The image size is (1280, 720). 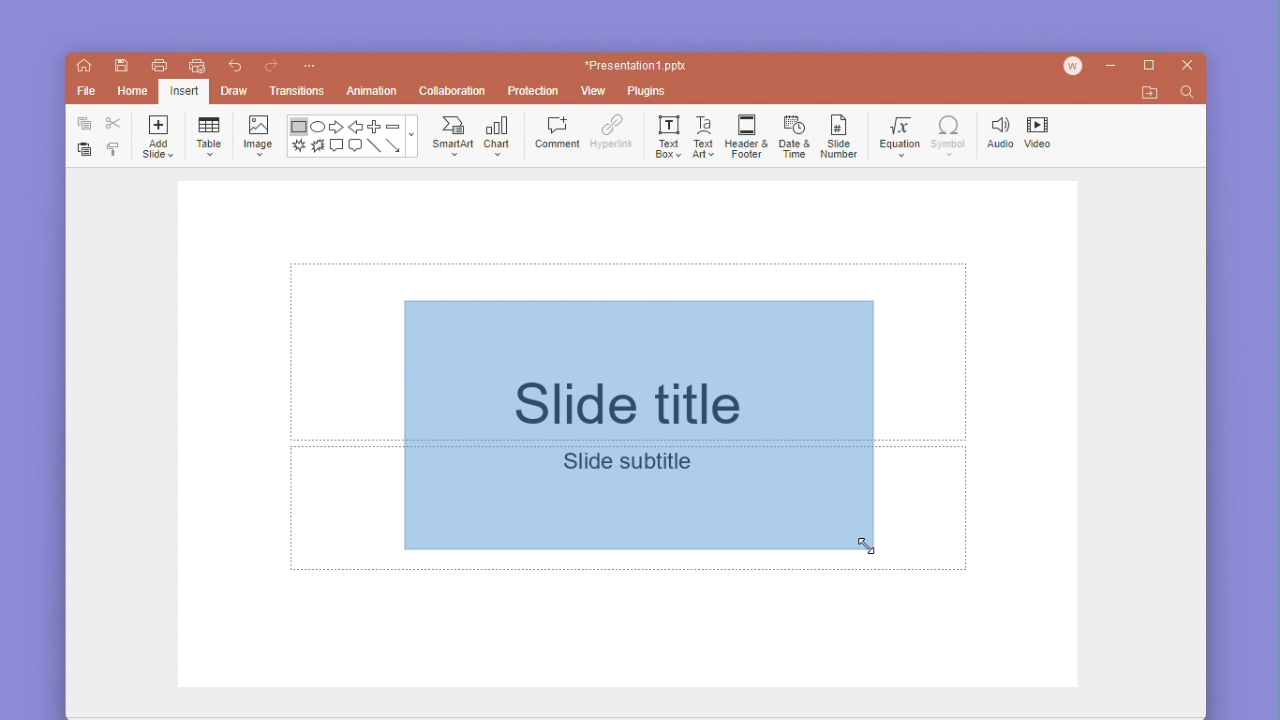 What do you see at coordinates (1113, 67) in the screenshot?
I see `minimize` at bounding box center [1113, 67].